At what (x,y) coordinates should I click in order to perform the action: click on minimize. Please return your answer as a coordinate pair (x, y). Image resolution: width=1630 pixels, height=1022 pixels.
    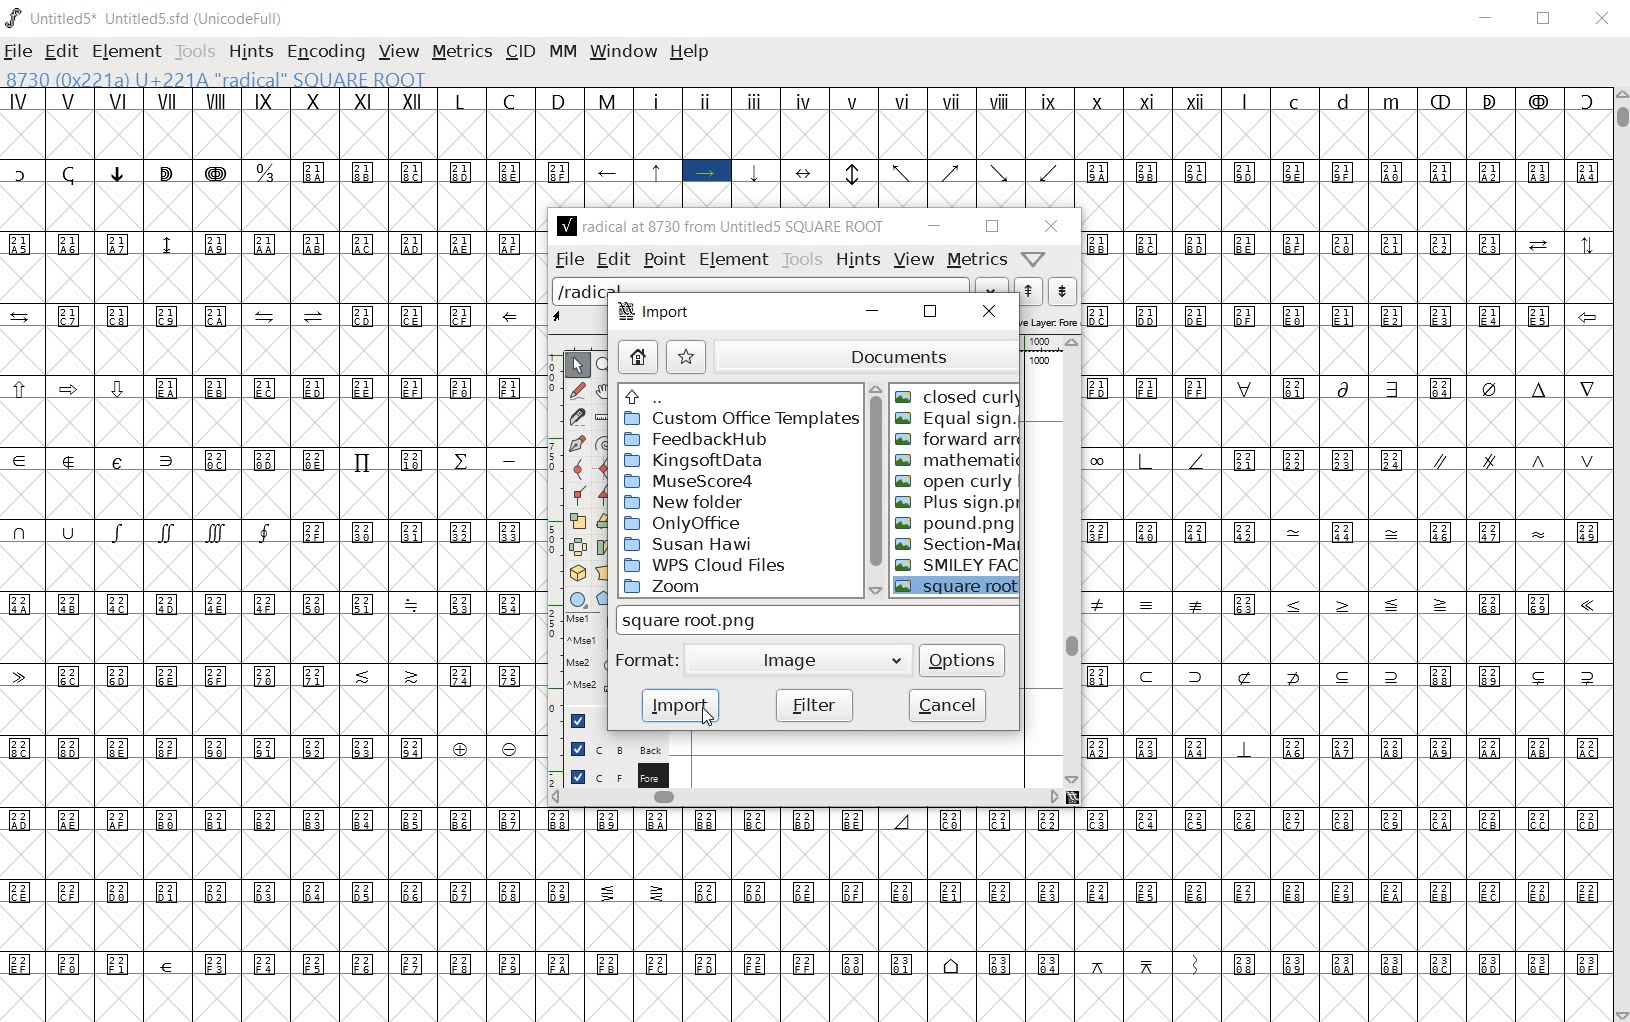
    Looking at the image, I should click on (872, 311).